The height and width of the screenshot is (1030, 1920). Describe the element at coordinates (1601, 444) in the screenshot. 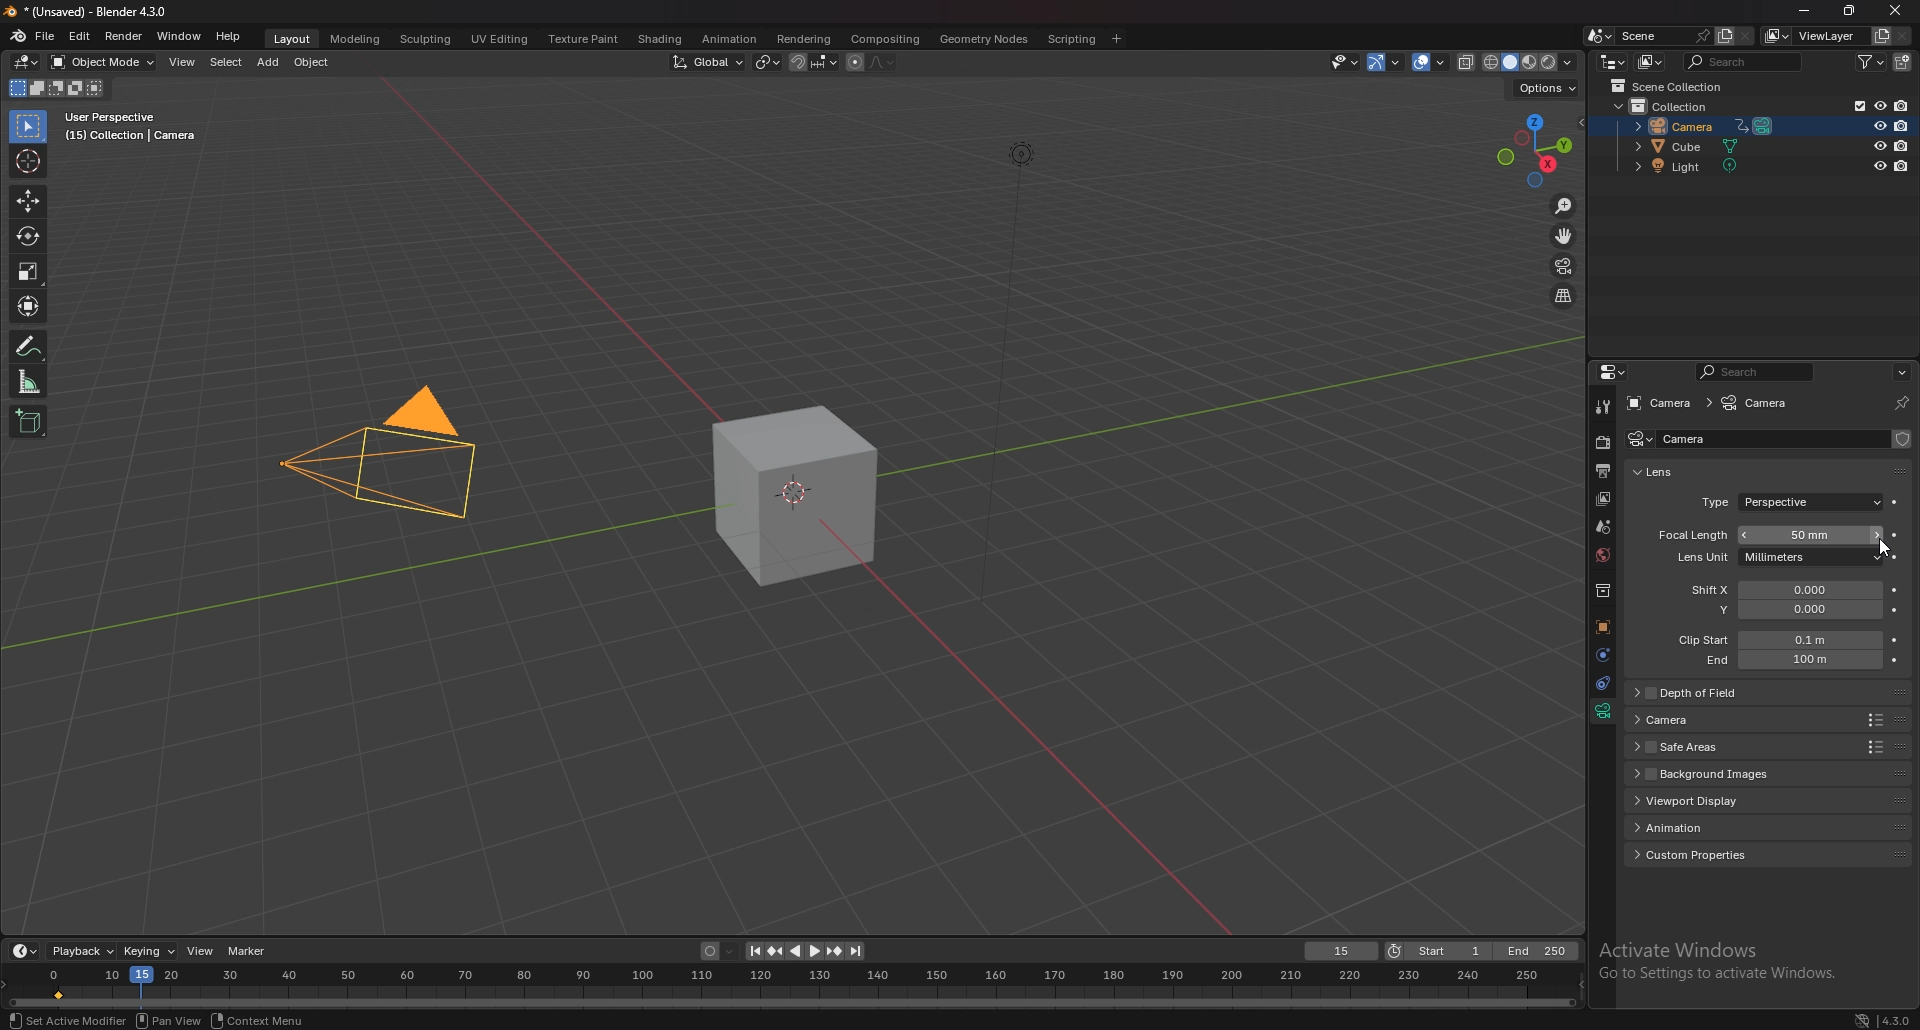

I see `render` at that location.